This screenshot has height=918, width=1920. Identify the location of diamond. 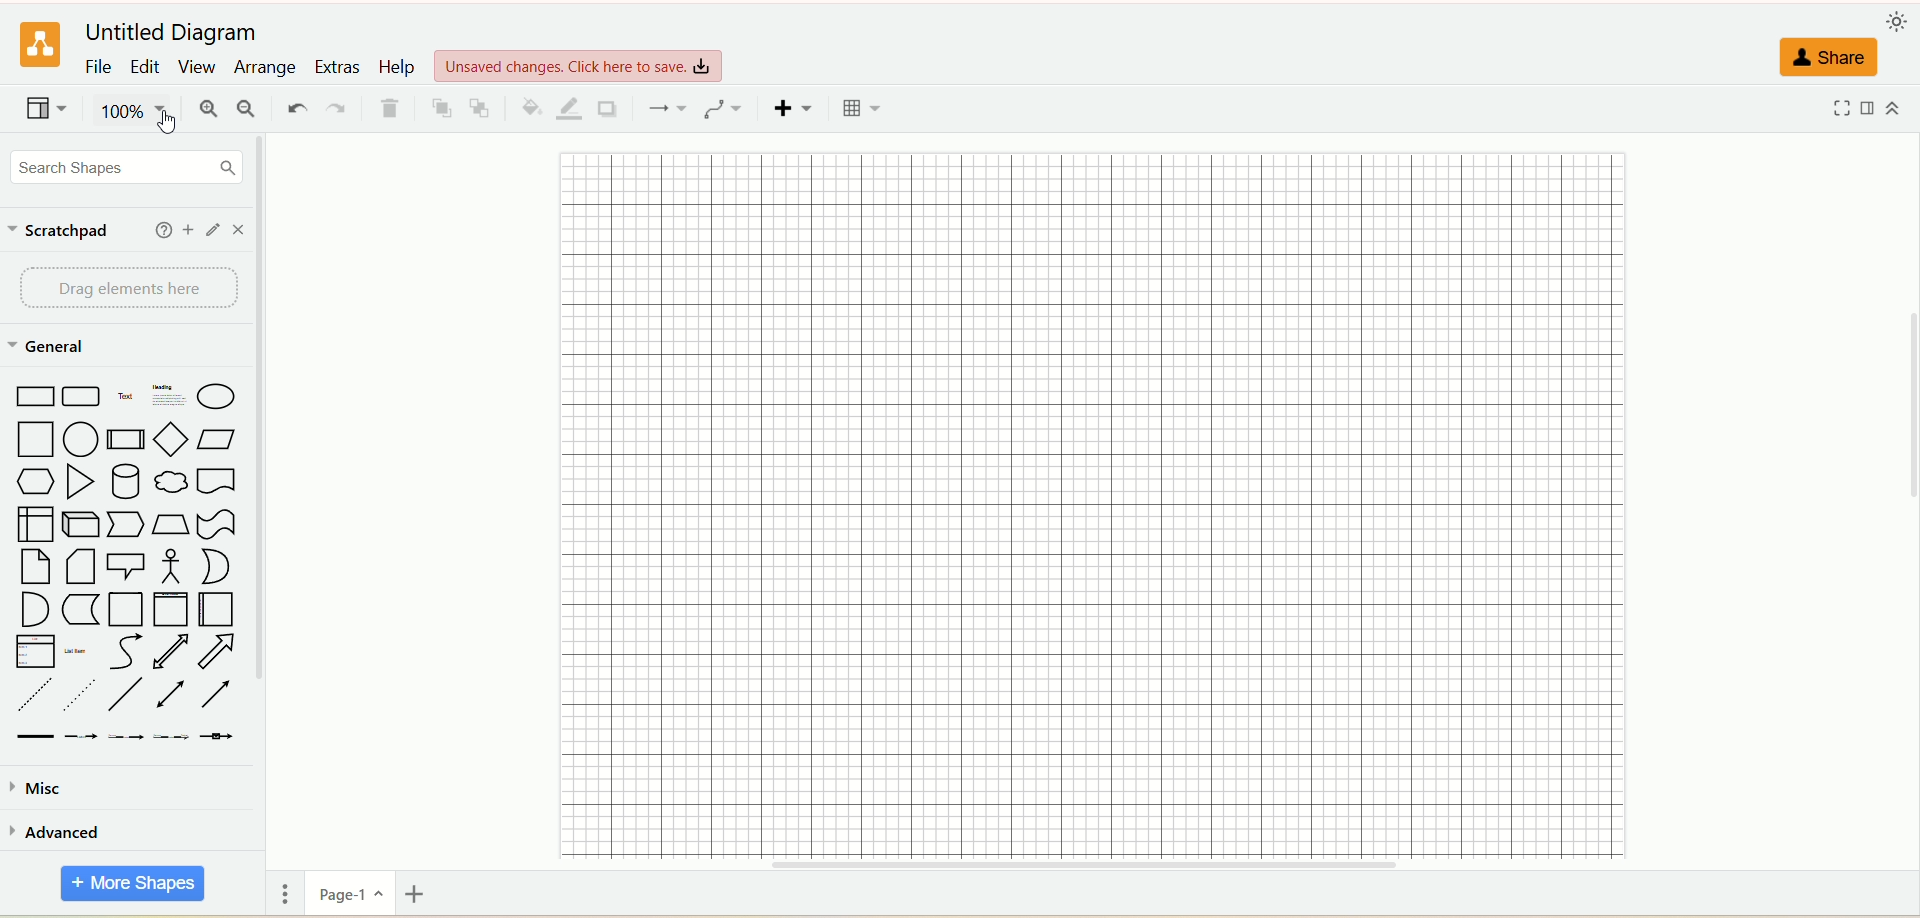
(169, 438).